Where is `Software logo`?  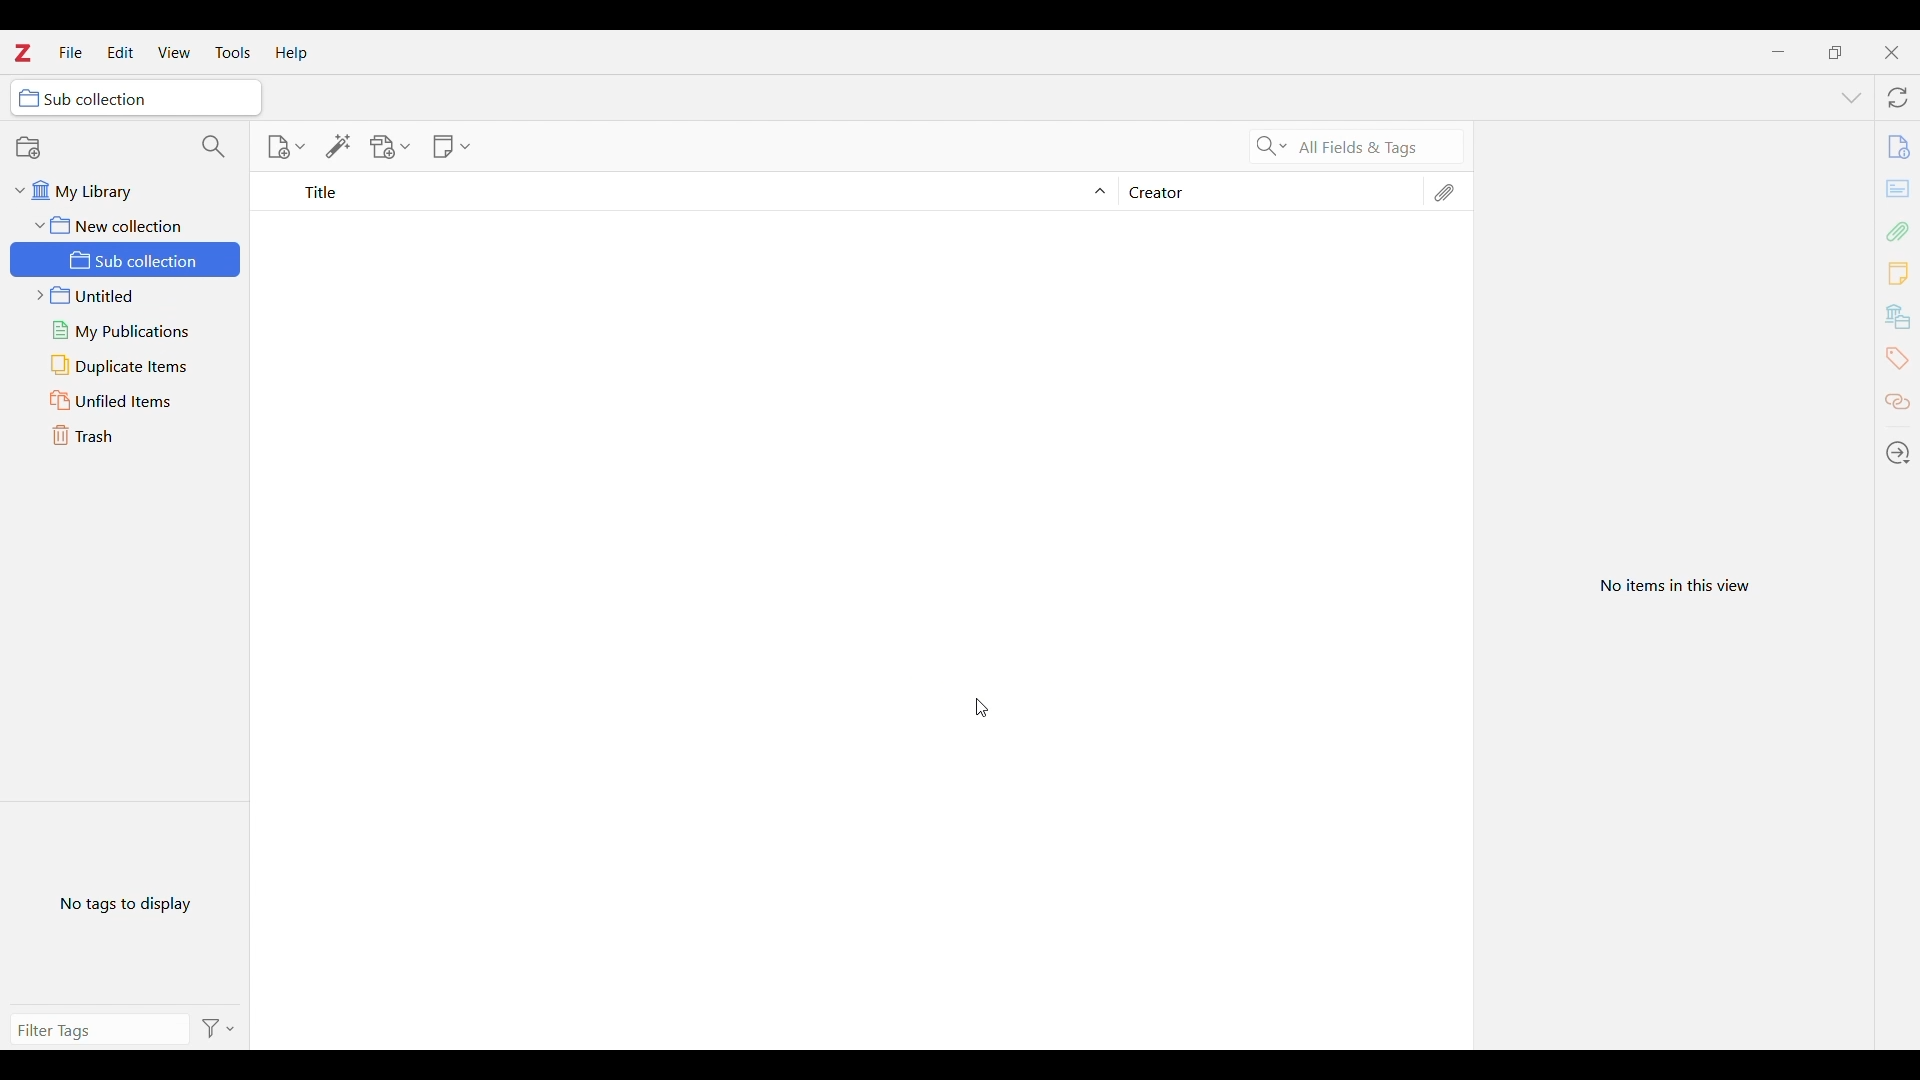
Software logo is located at coordinates (23, 53).